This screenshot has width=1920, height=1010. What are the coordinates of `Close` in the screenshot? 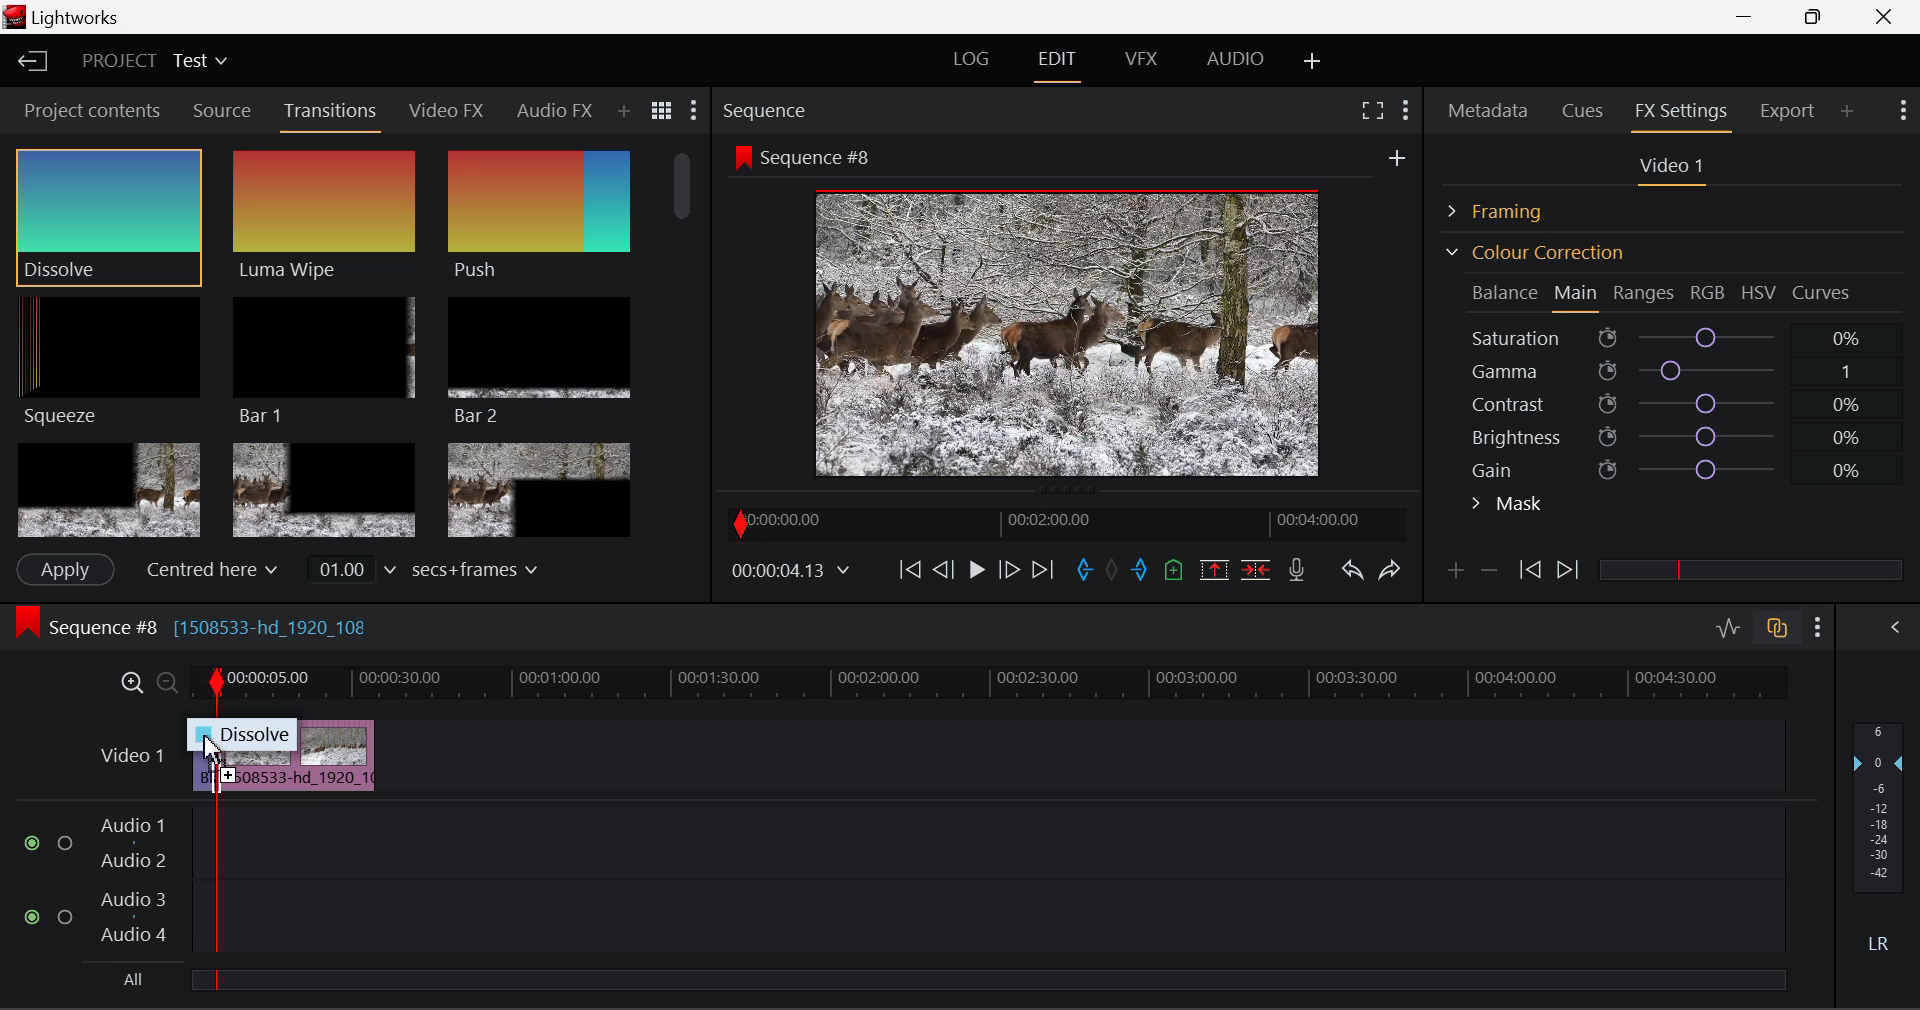 It's located at (1888, 17).